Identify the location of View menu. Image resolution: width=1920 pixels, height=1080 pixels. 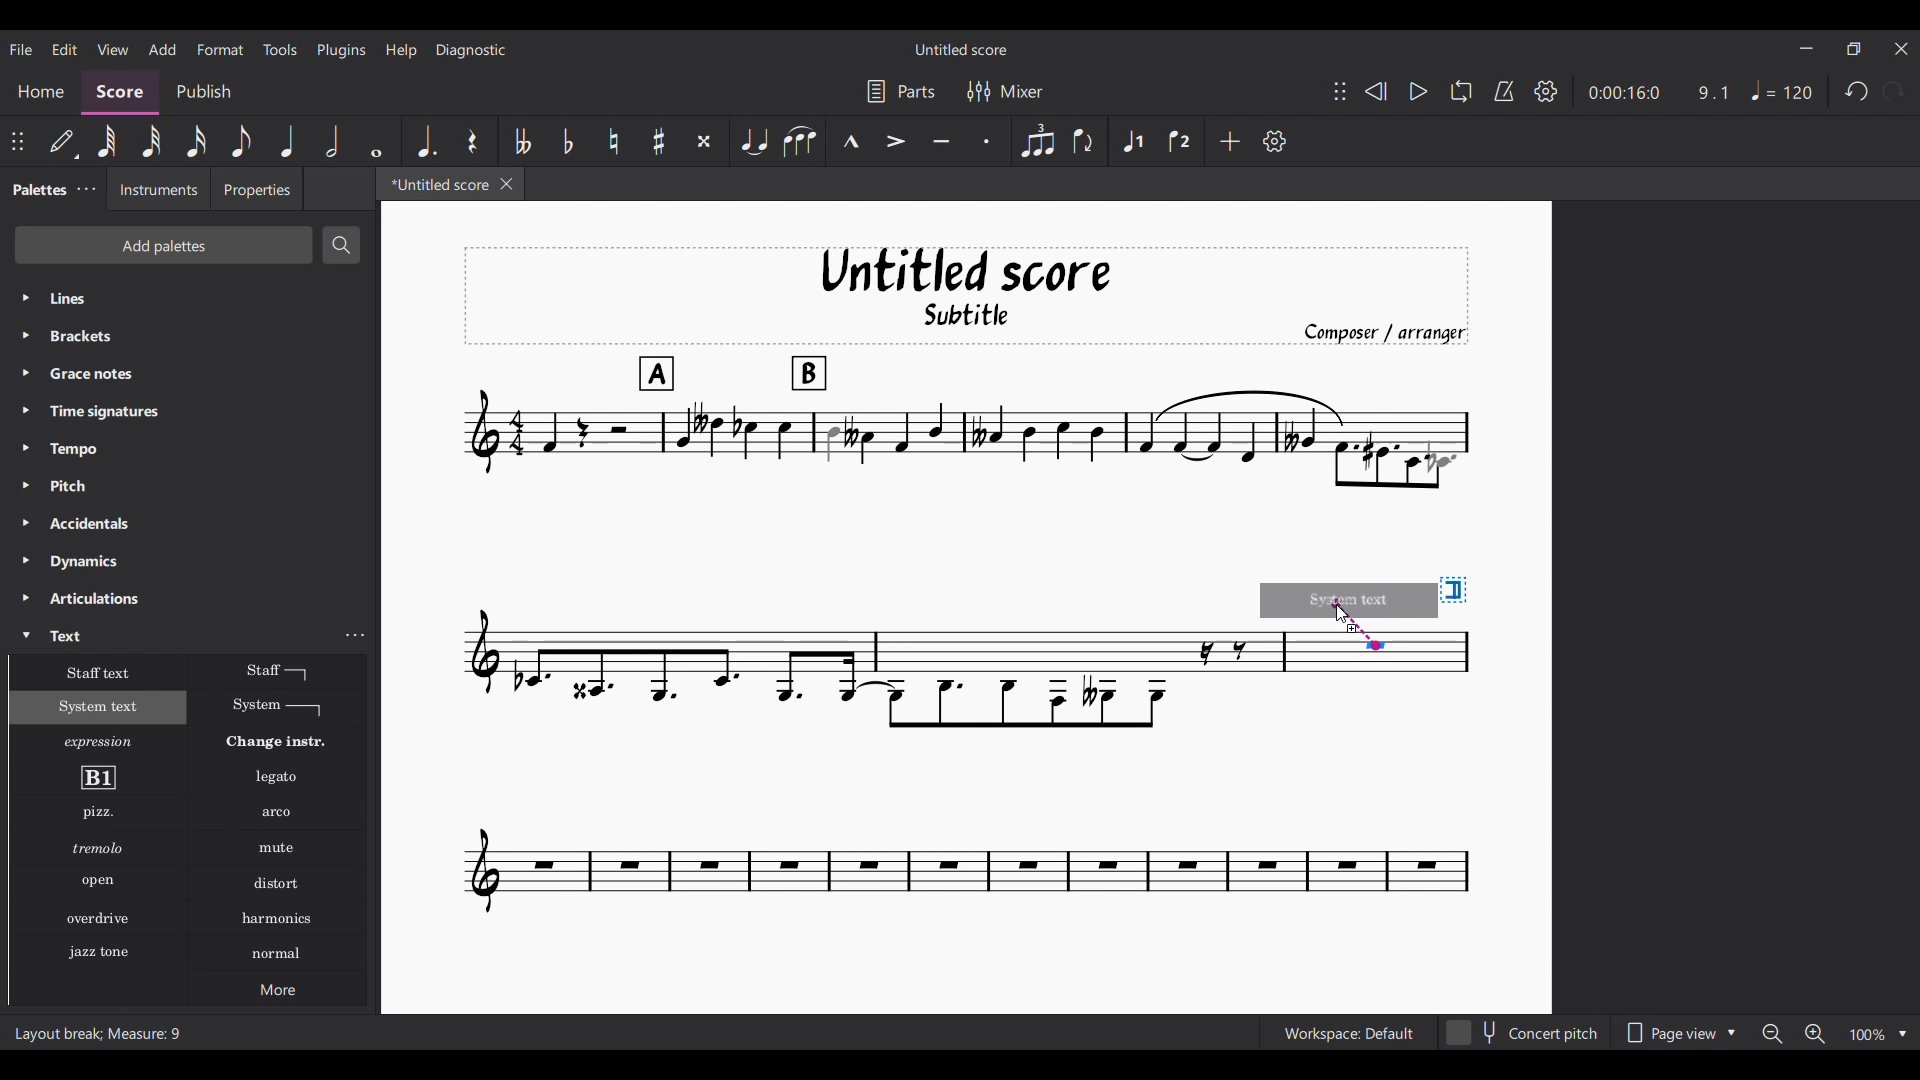
(113, 50).